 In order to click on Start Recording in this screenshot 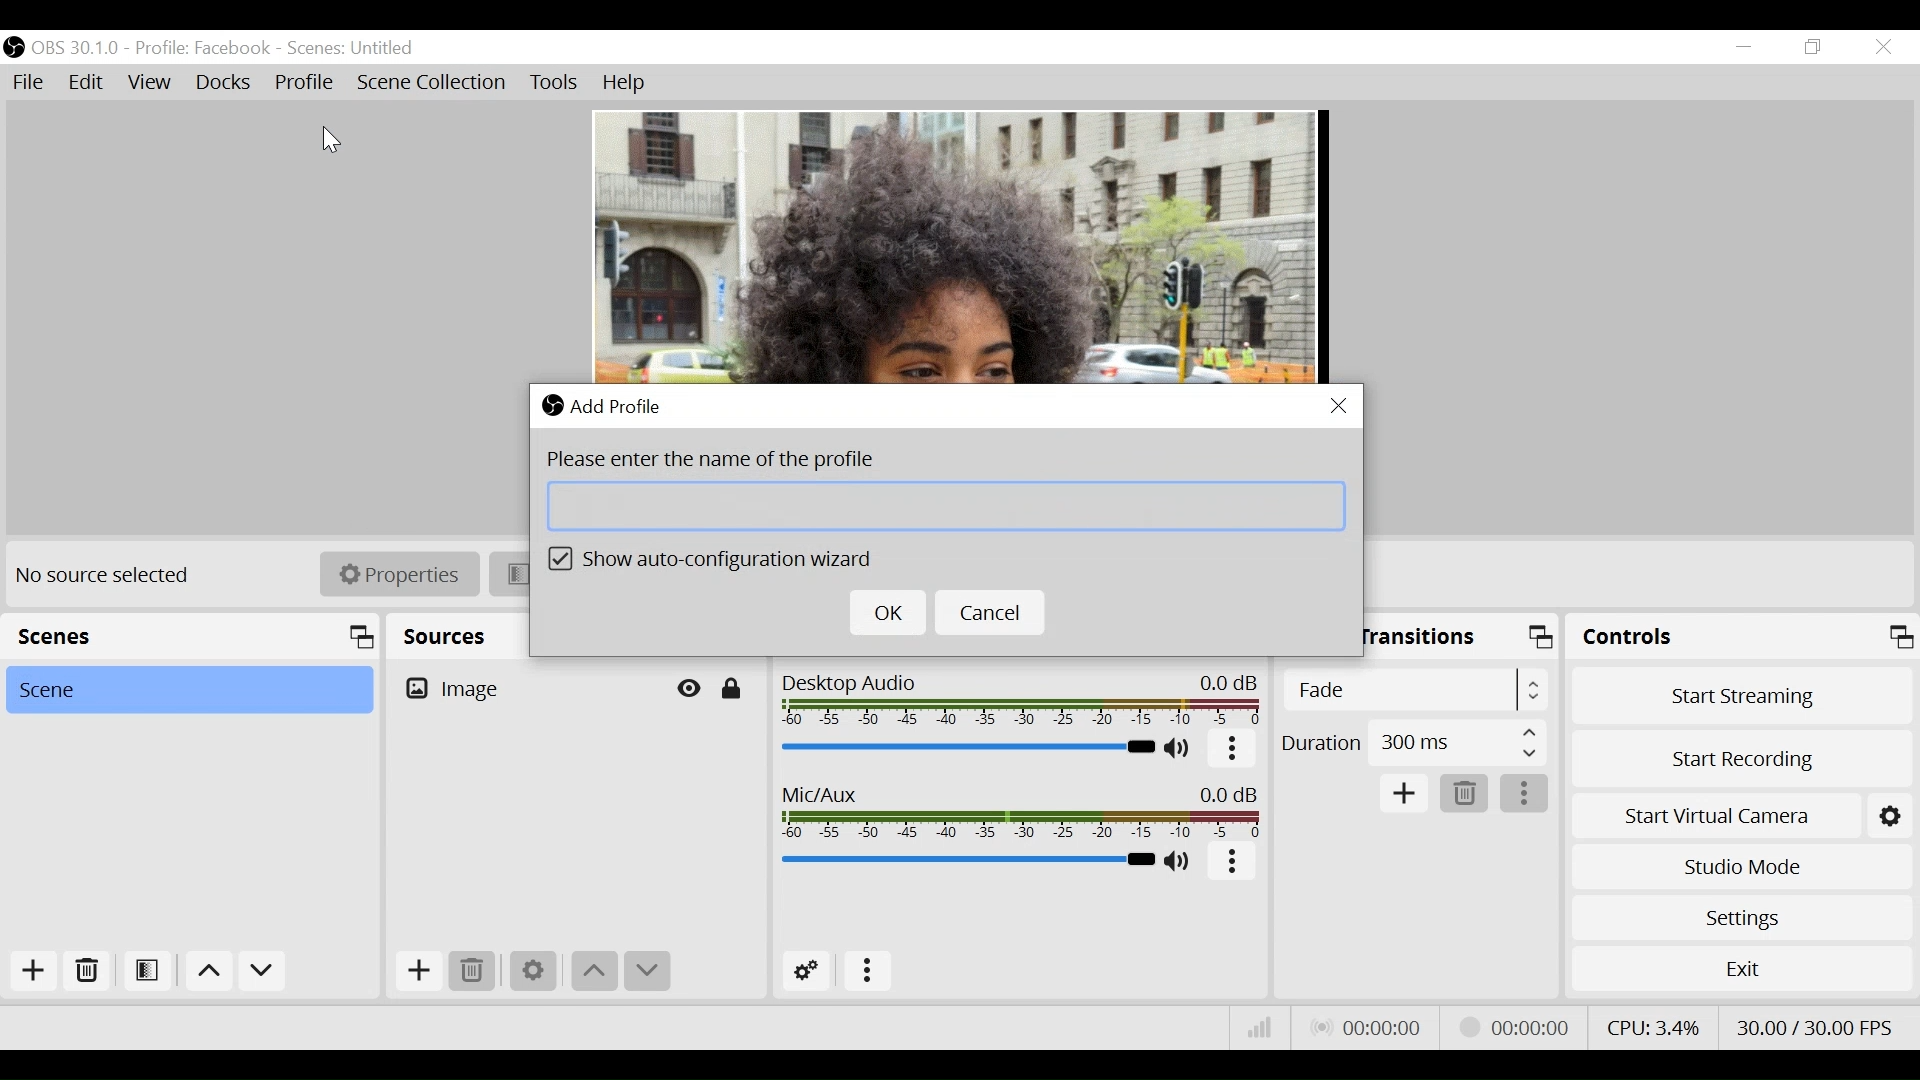, I will do `click(1741, 757)`.